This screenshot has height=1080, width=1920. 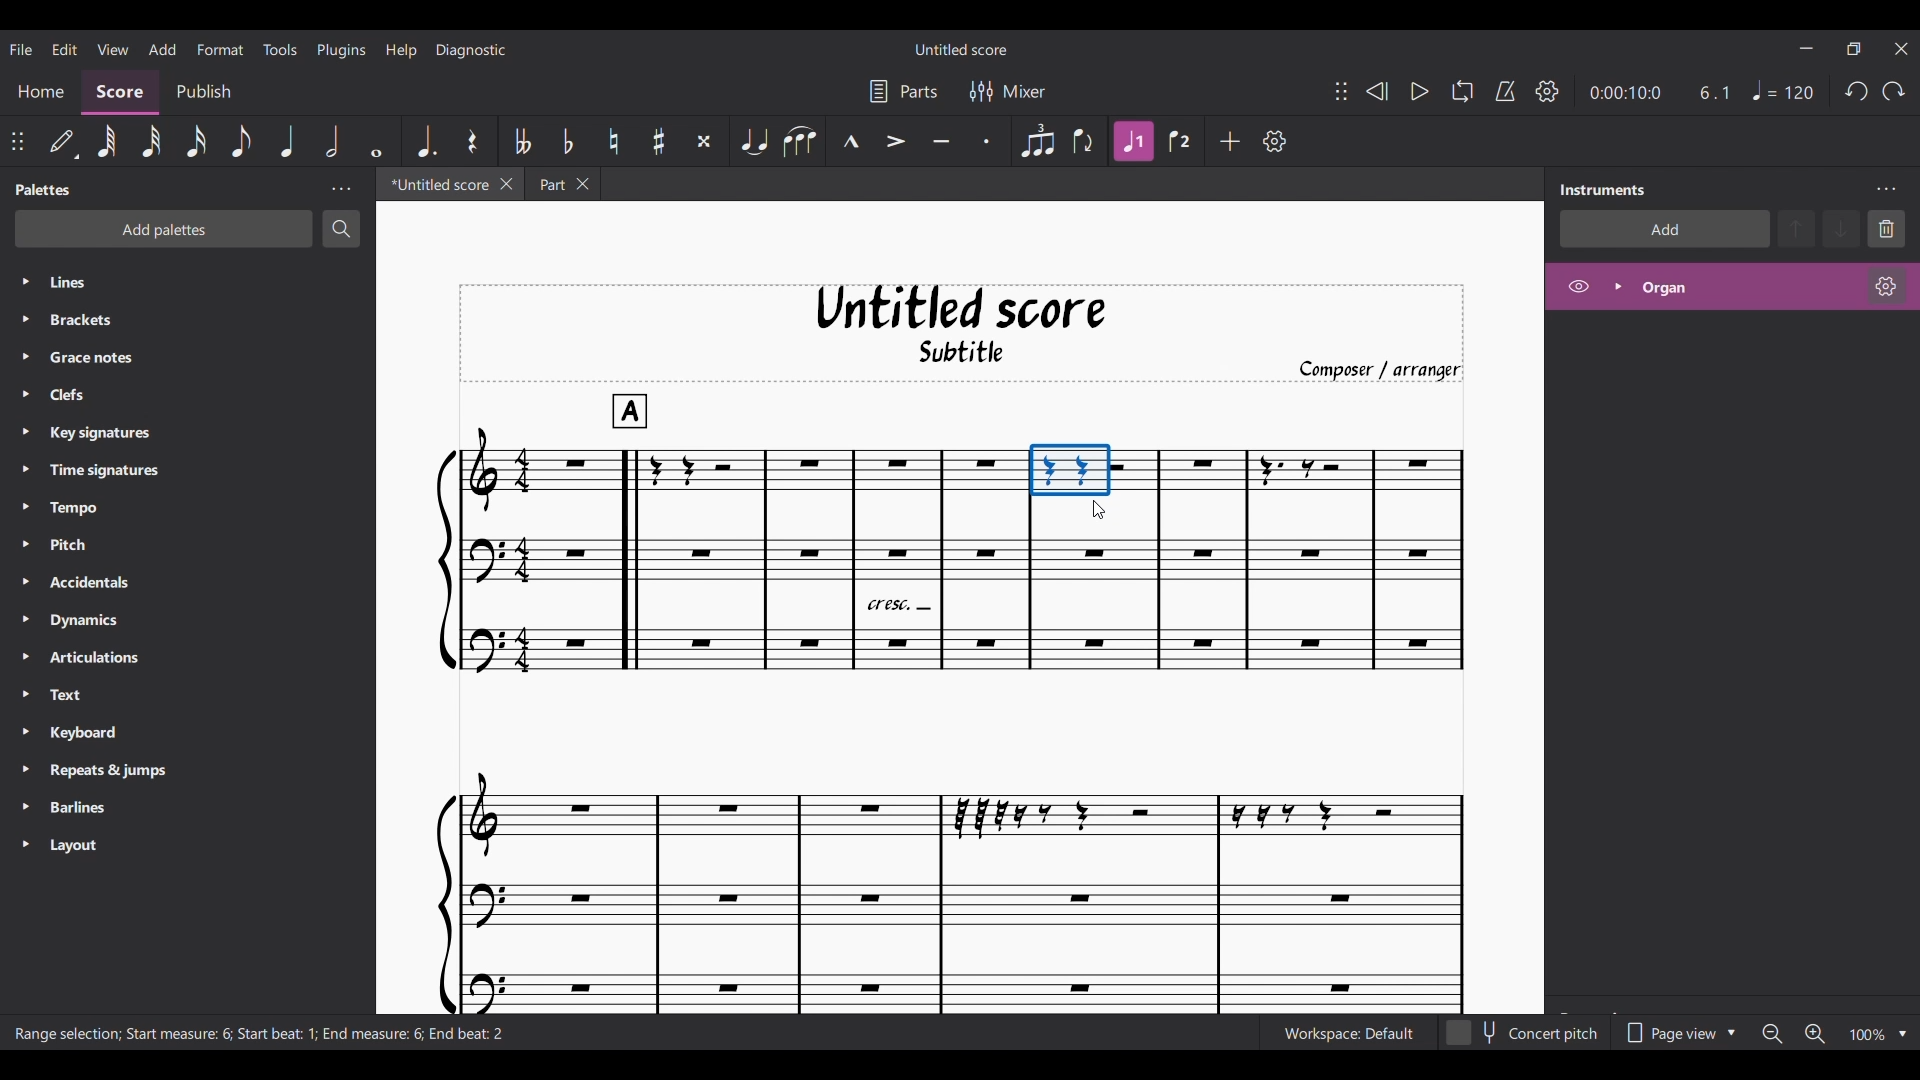 What do you see at coordinates (1547, 91) in the screenshot?
I see `Playback settings` at bounding box center [1547, 91].